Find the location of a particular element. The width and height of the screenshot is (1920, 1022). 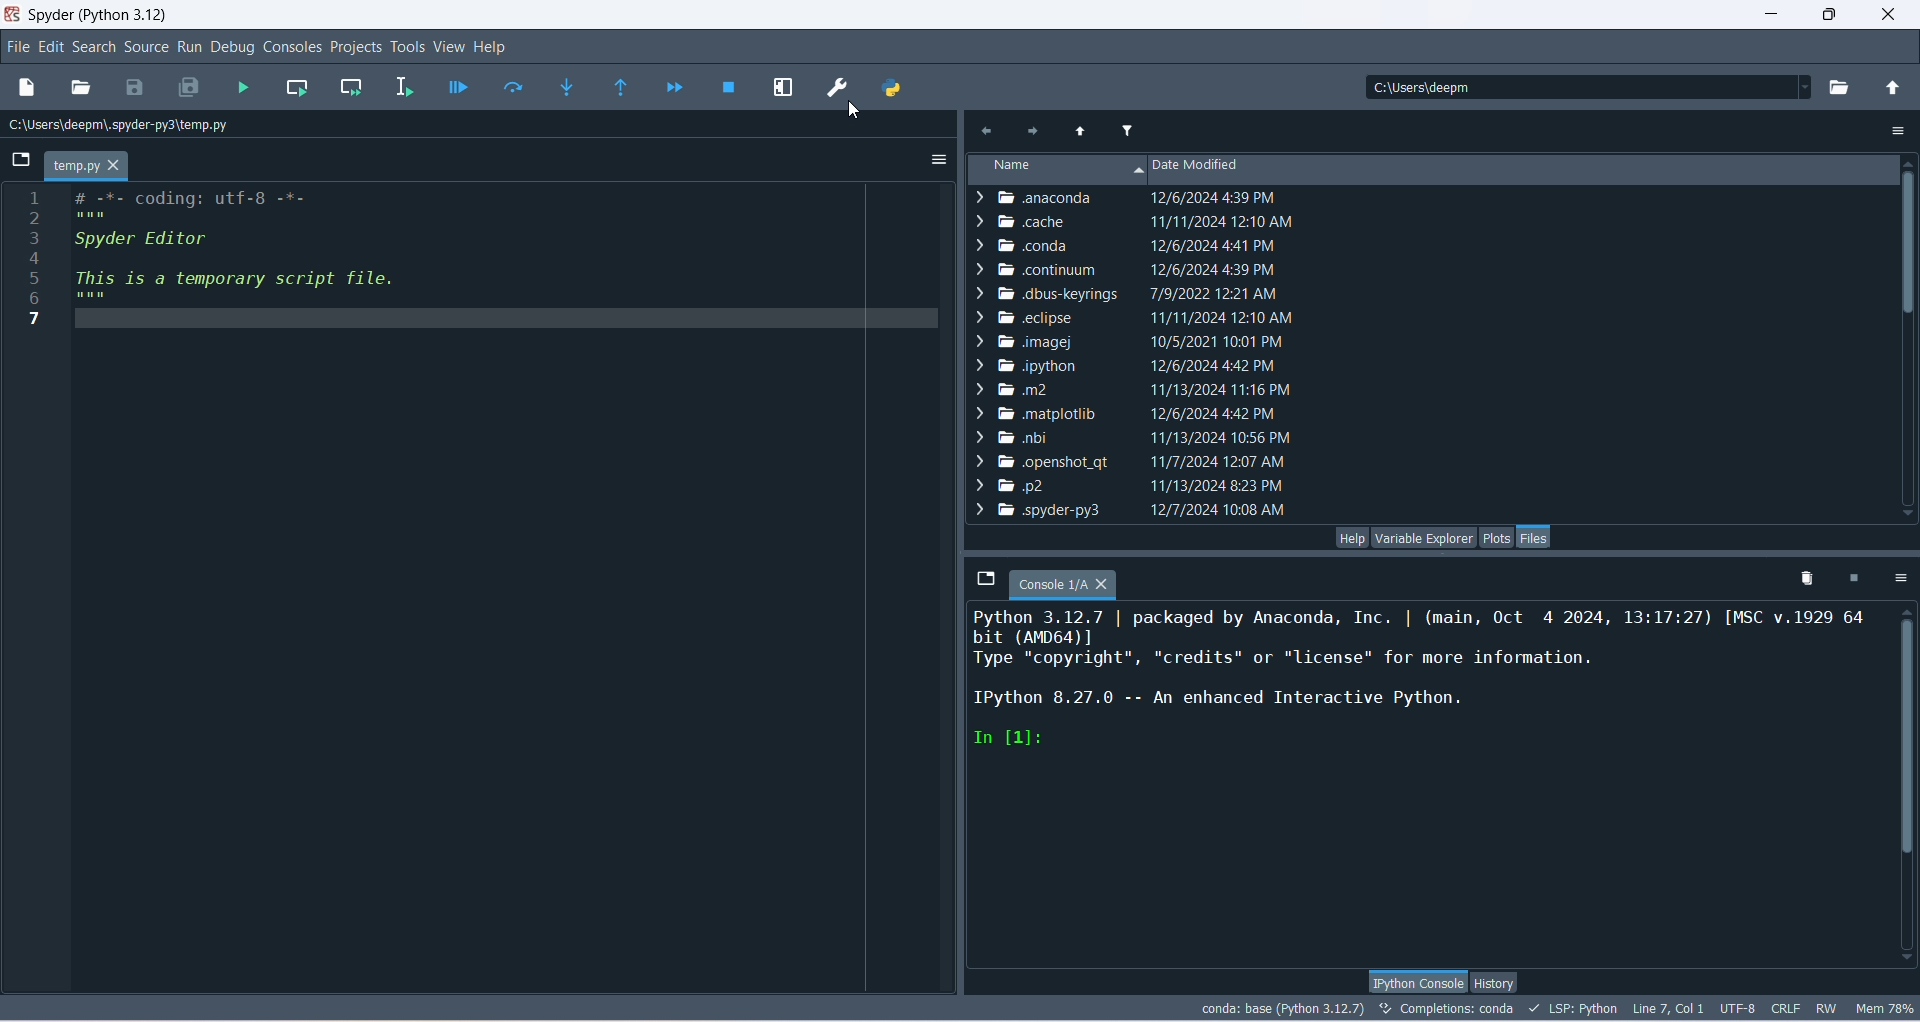

folder details is located at coordinates (1129, 458).